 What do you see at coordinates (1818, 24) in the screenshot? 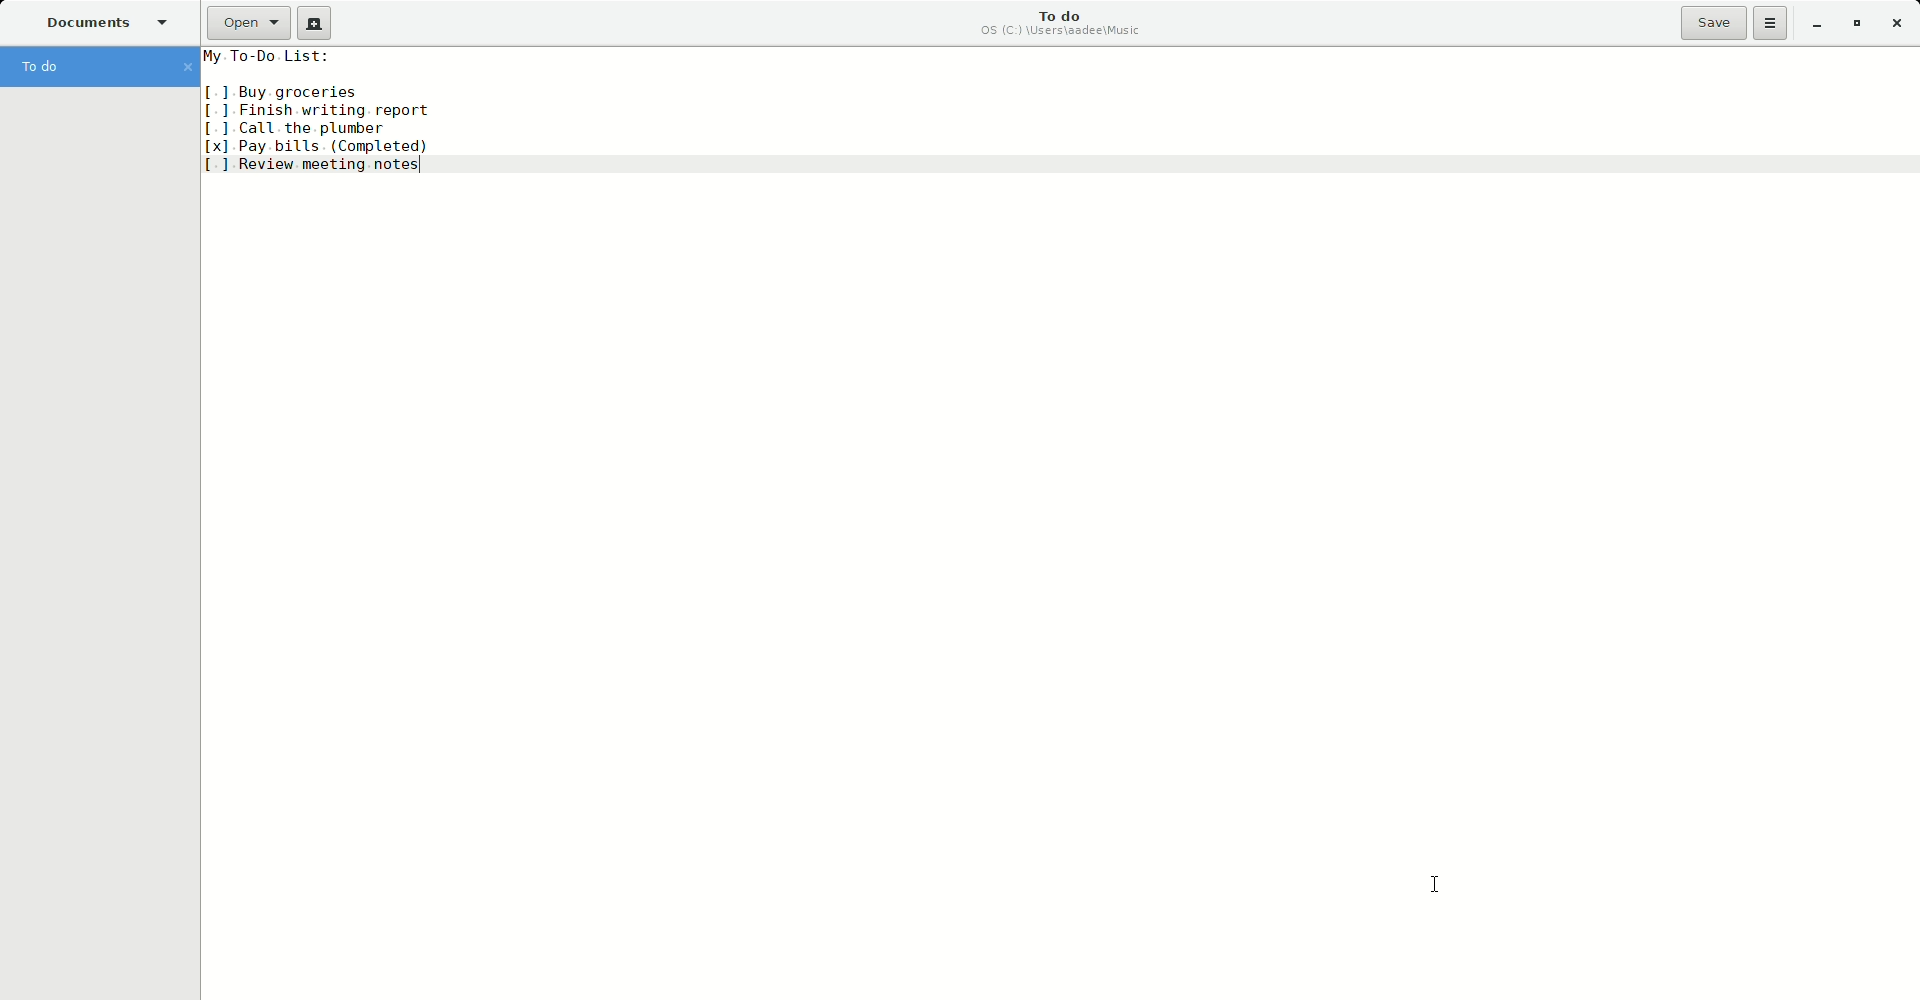
I see `Minimize` at bounding box center [1818, 24].